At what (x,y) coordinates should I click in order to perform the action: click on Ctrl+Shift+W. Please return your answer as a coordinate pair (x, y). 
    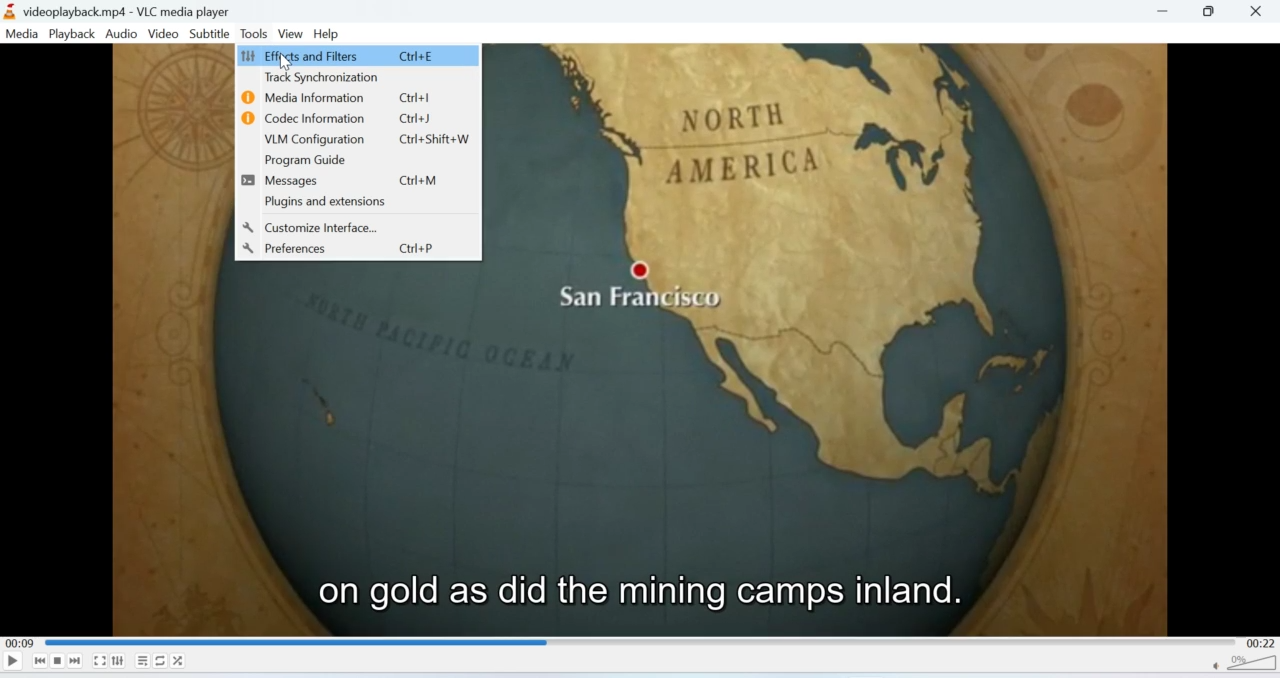
    Looking at the image, I should click on (434, 138).